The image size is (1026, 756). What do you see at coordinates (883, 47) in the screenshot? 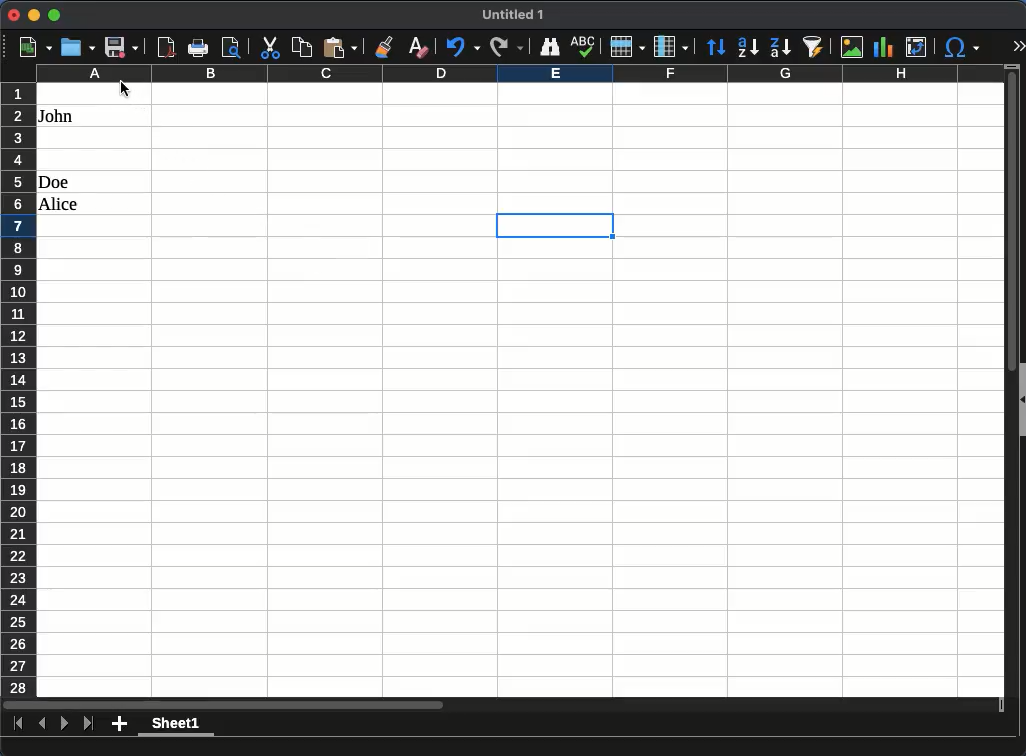
I see `chart` at bounding box center [883, 47].